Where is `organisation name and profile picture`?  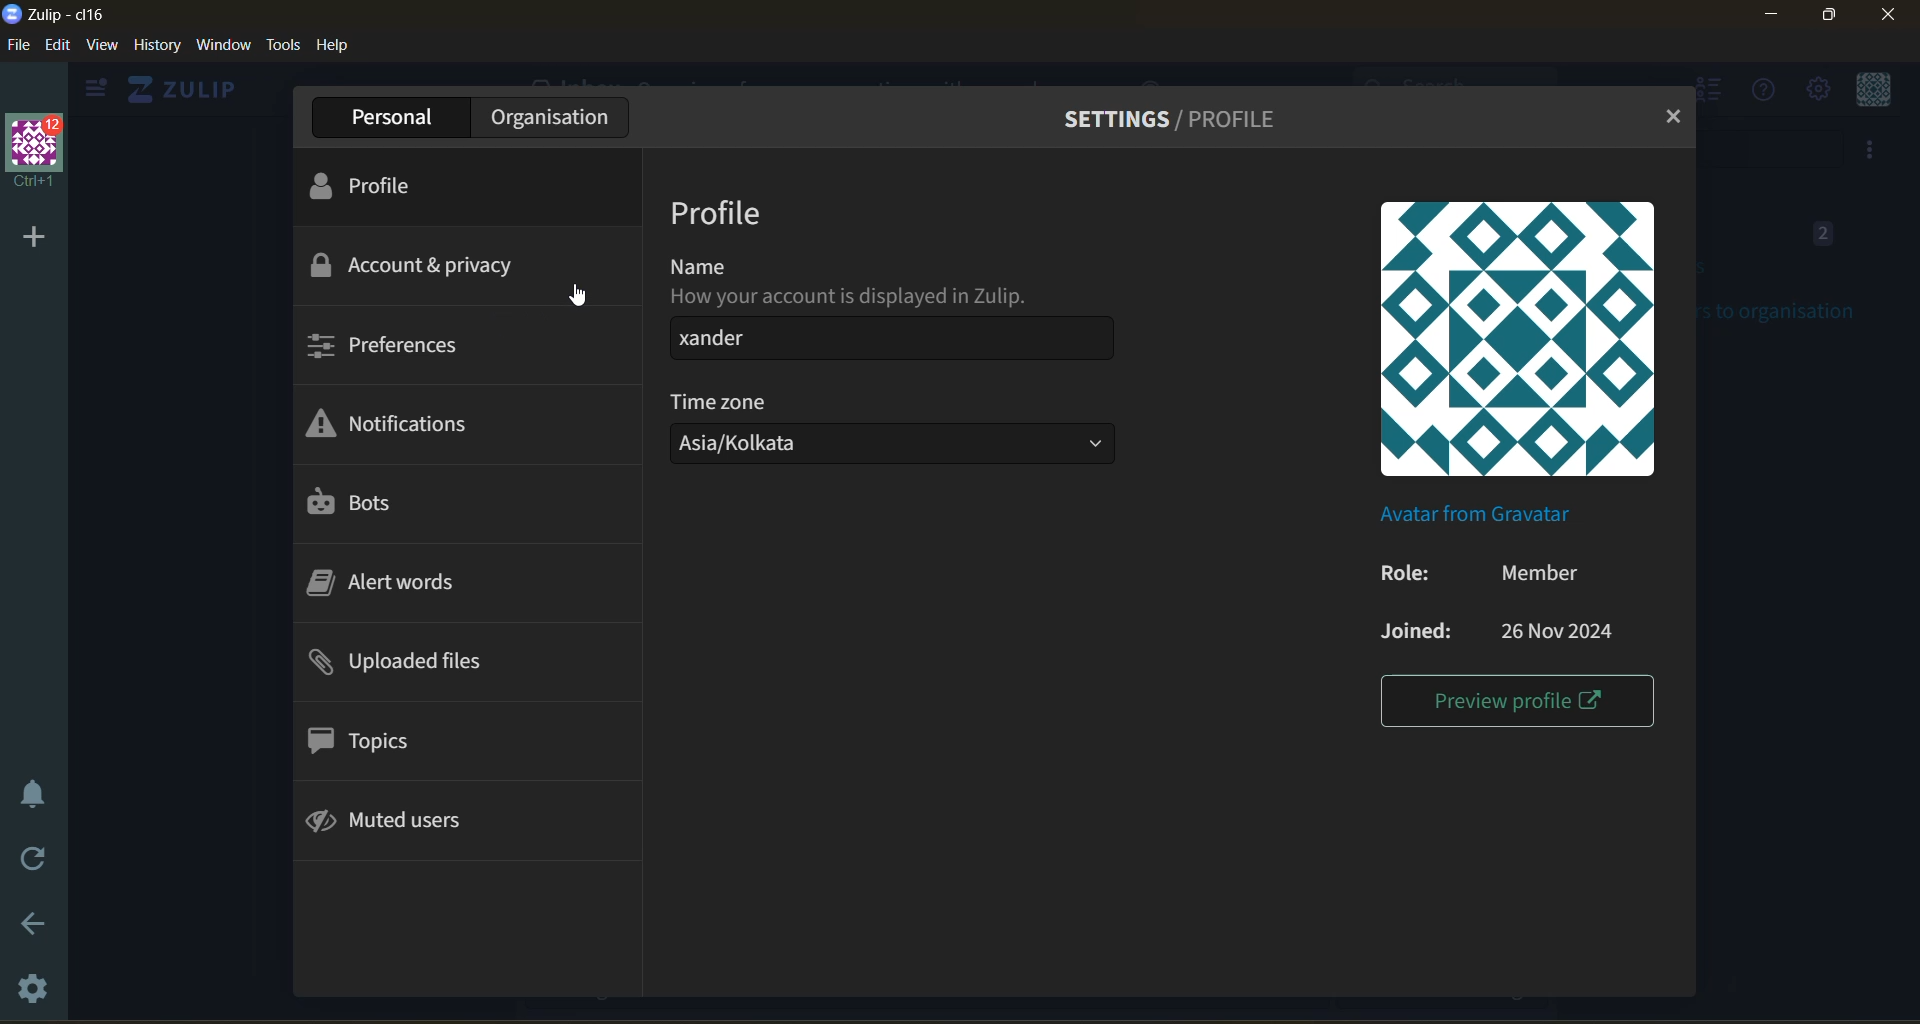
organisation name and profile picture is located at coordinates (38, 152).